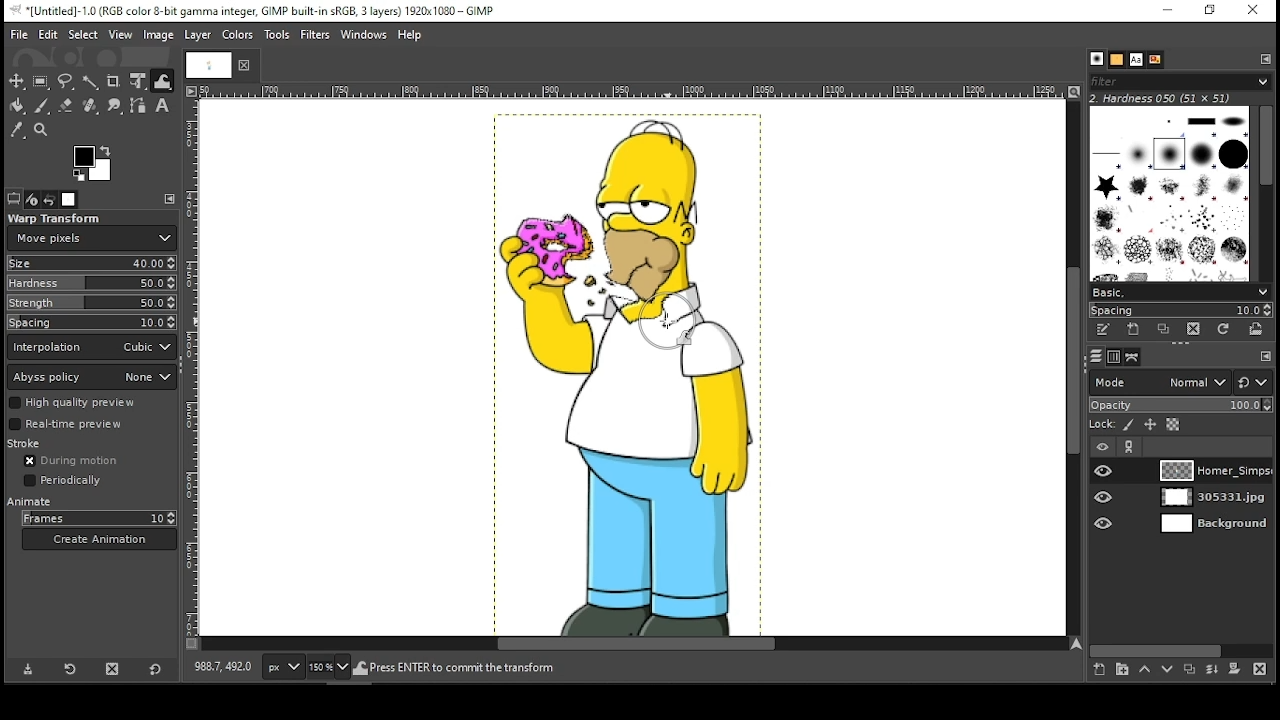 The width and height of the screenshot is (1280, 720). Describe the element at coordinates (160, 35) in the screenshot. I see `image` at that location.